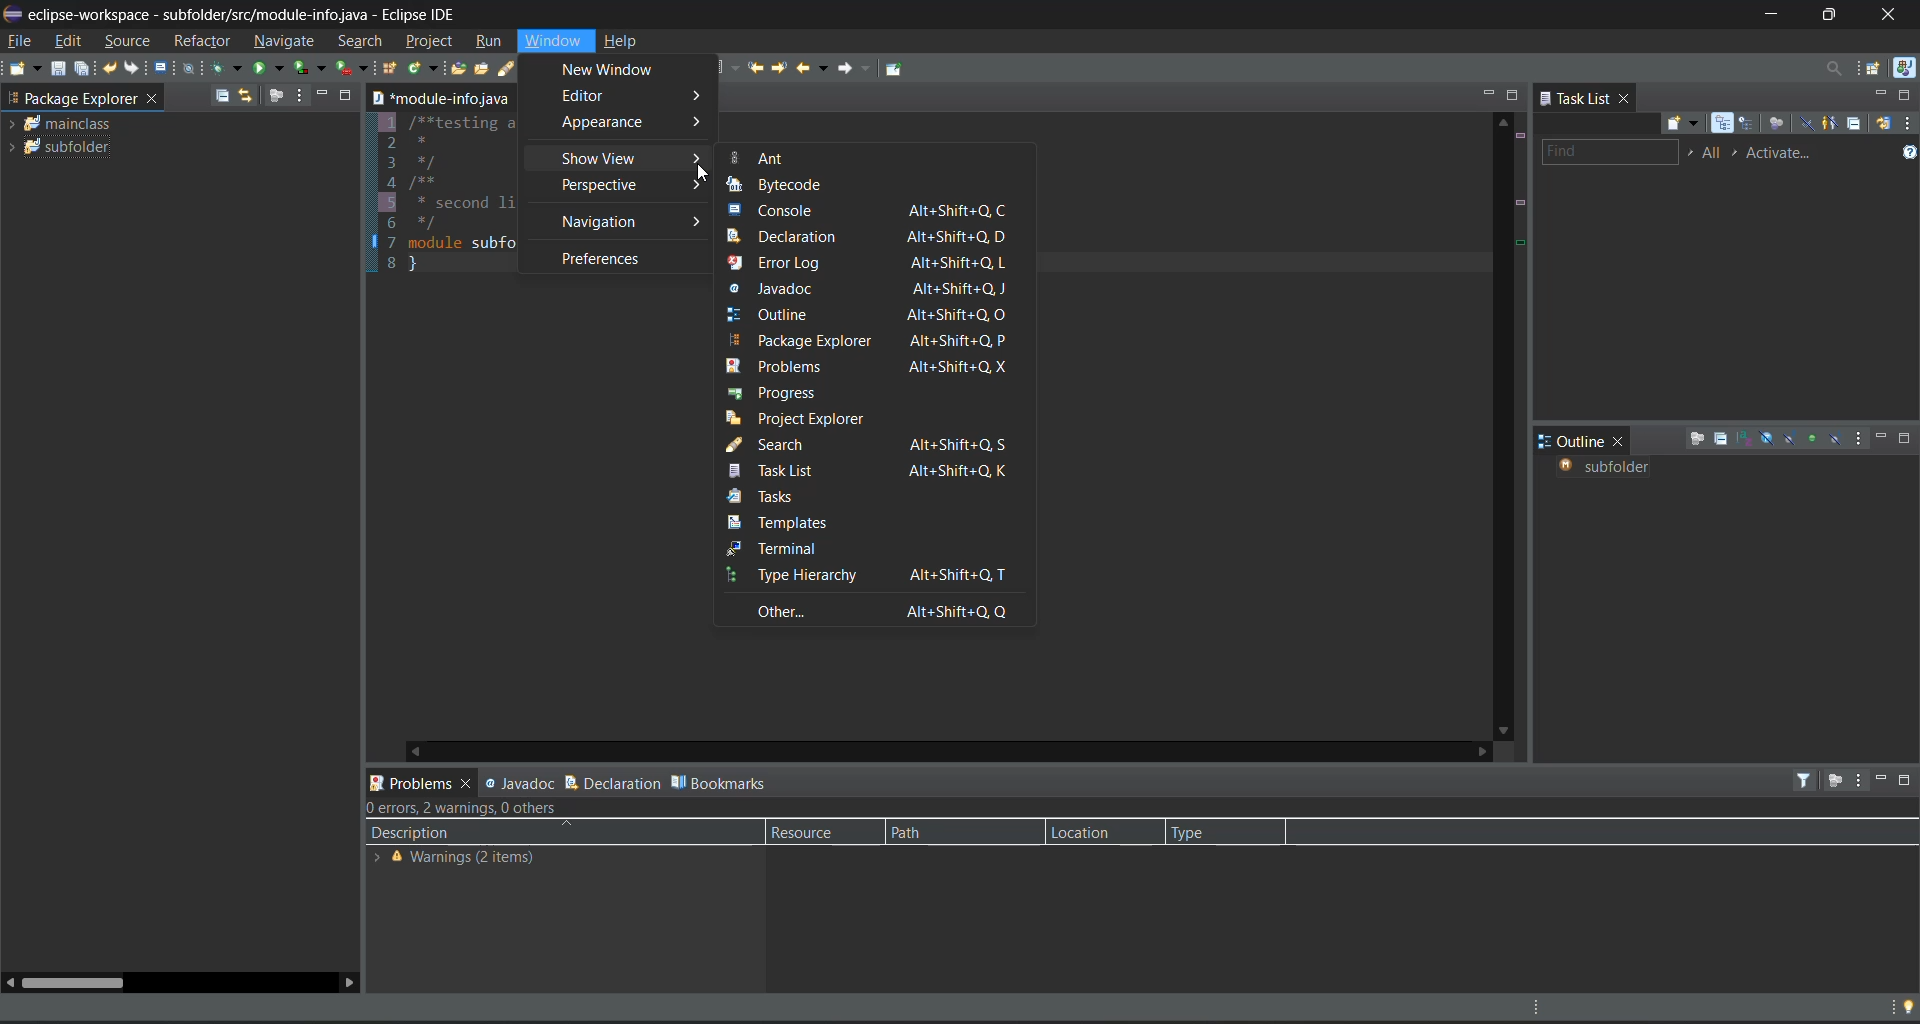 This screenshot has width=1920, height=1024. What do you see at coordinates (872, 471) in the screenshot?
I see `task list` at bounding box center [872, 471].